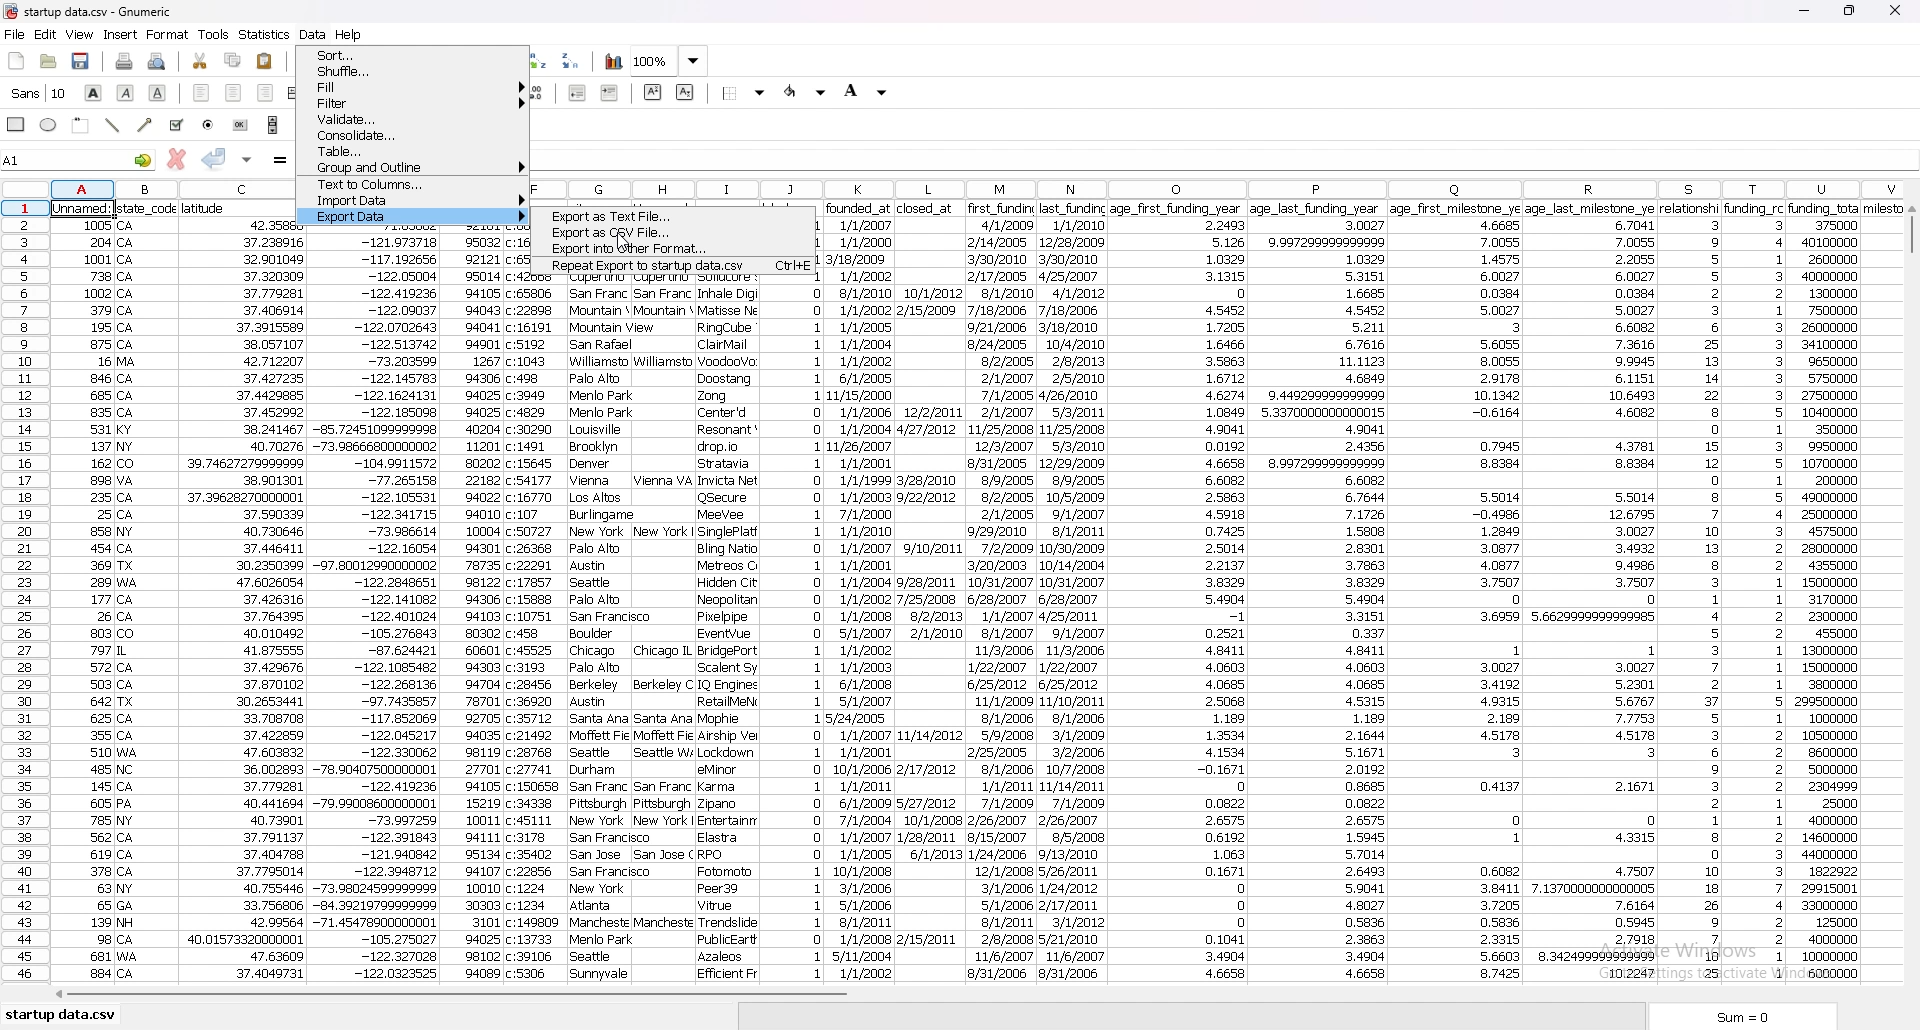 This screenshot has height=1030, width=1920. I want to click on export into other format, so click(673, 249).